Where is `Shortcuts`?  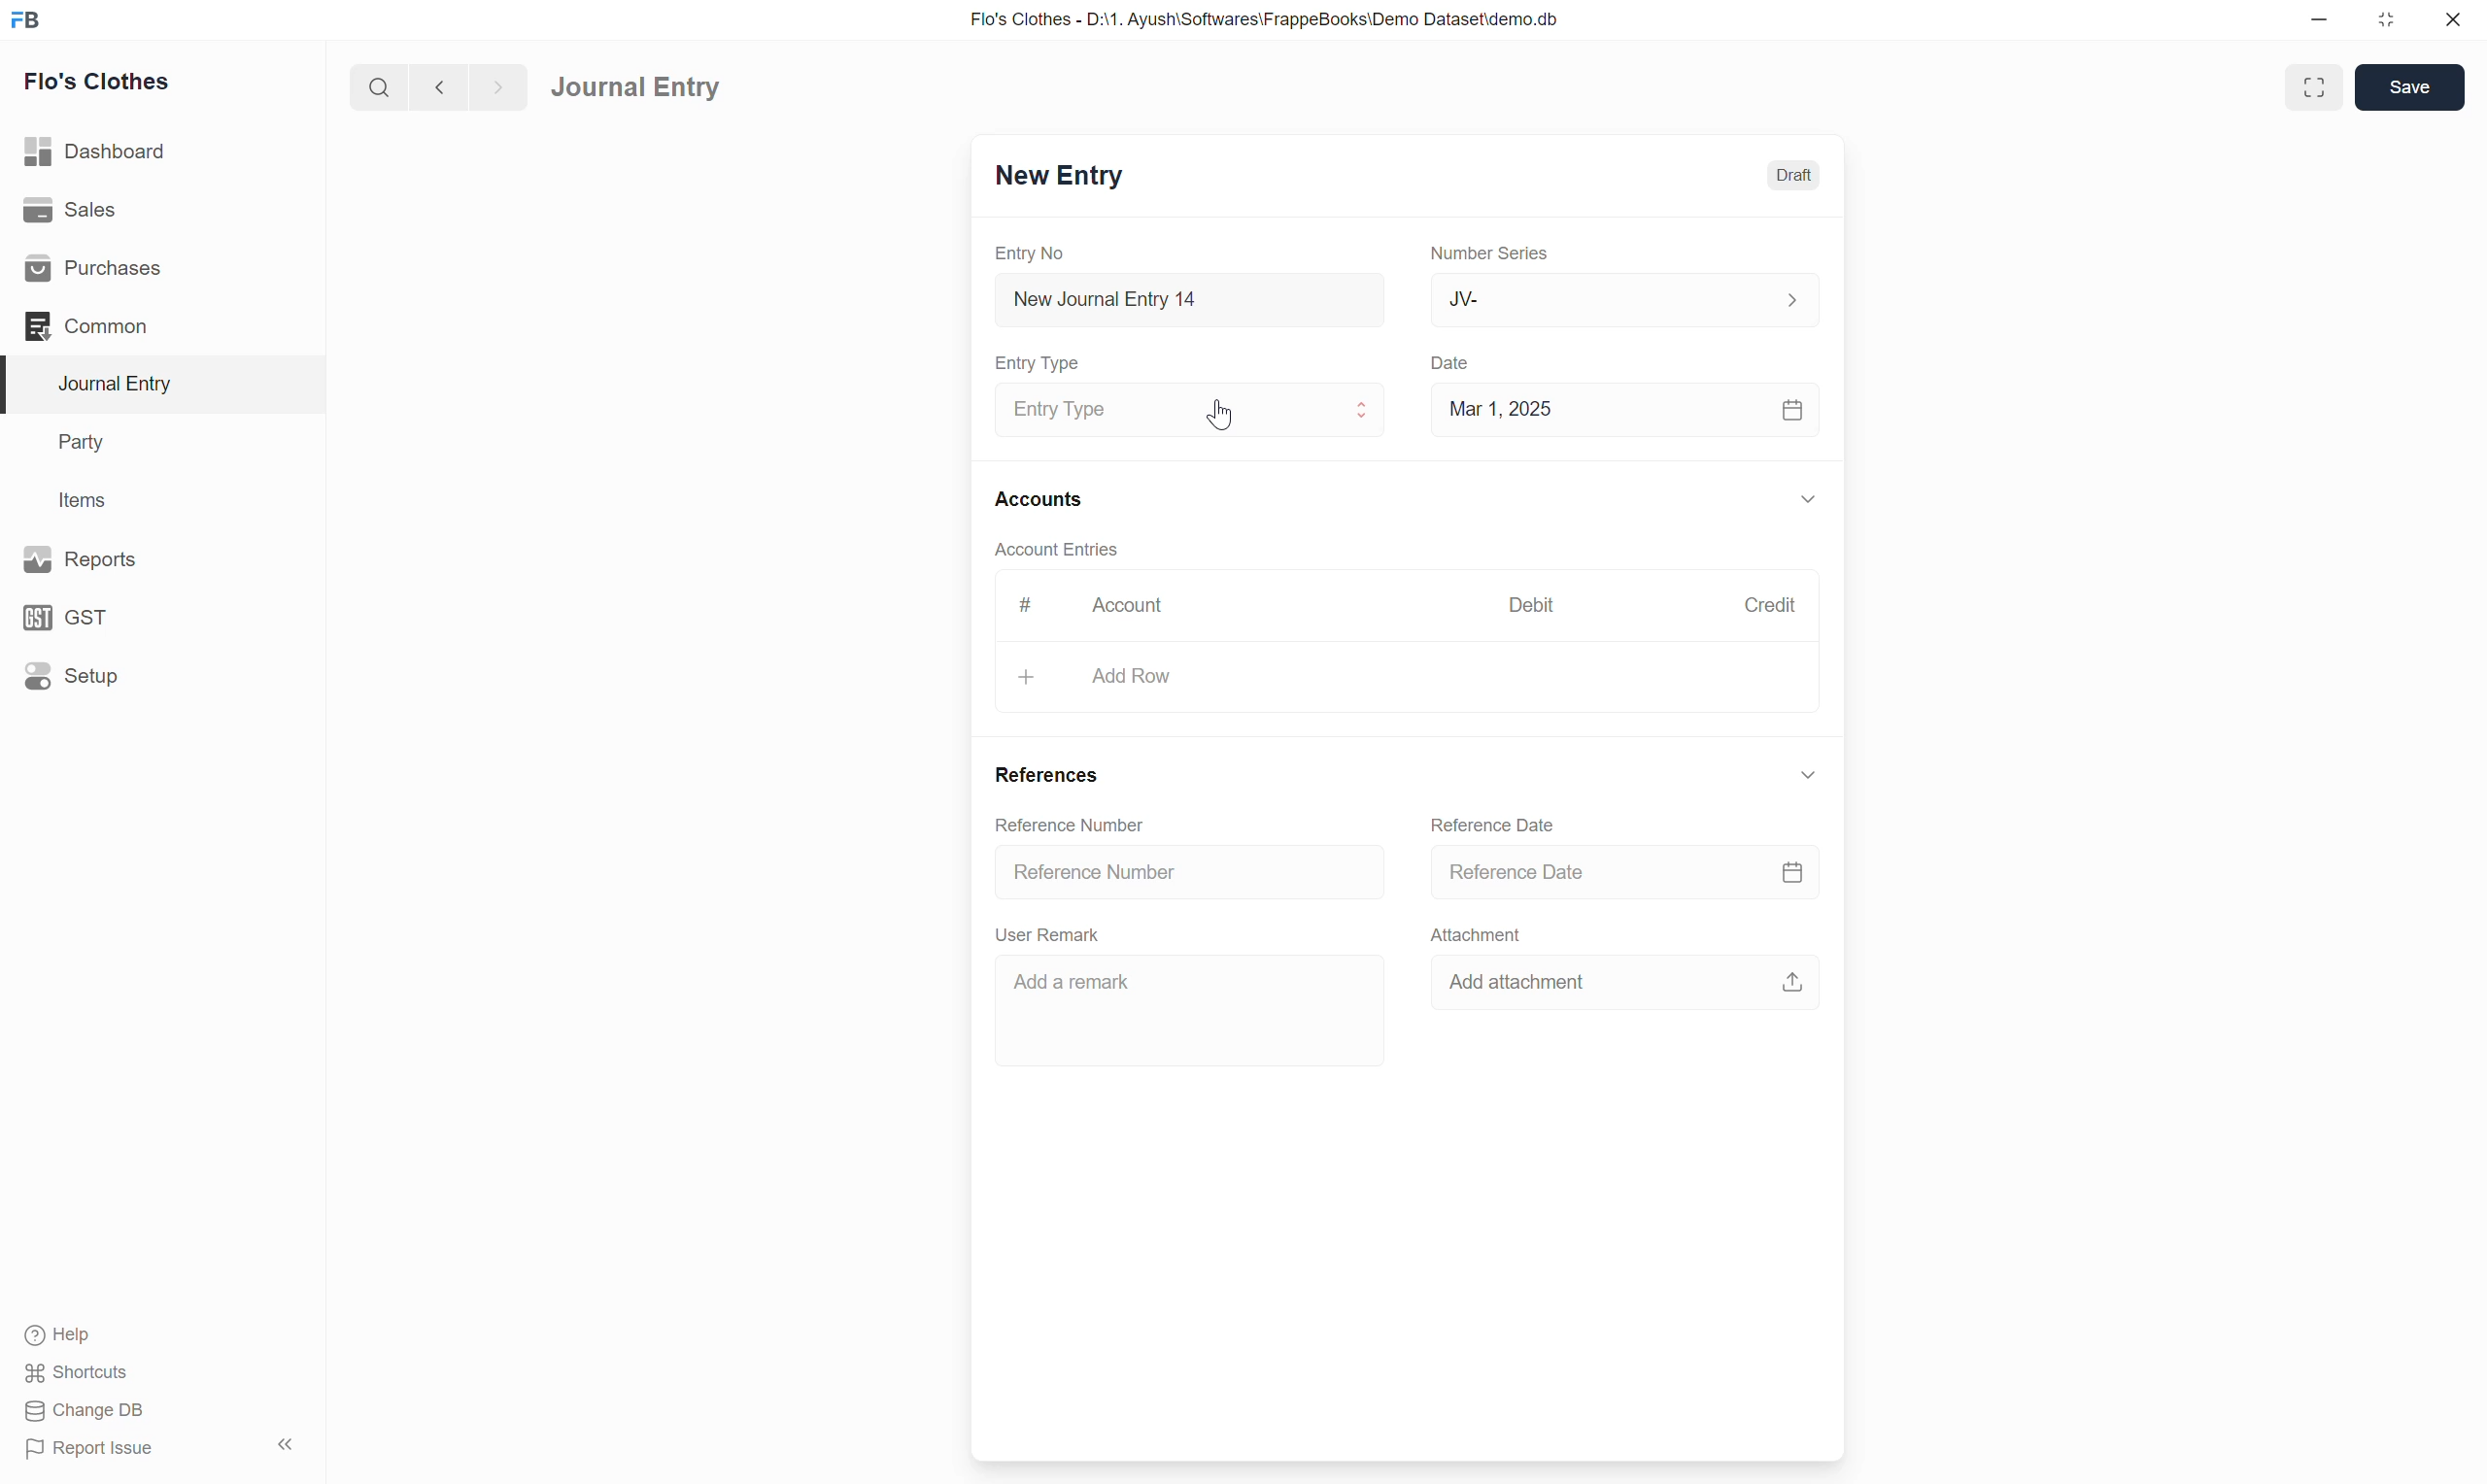
Shortcuts is located at coordinates (84, 1373).